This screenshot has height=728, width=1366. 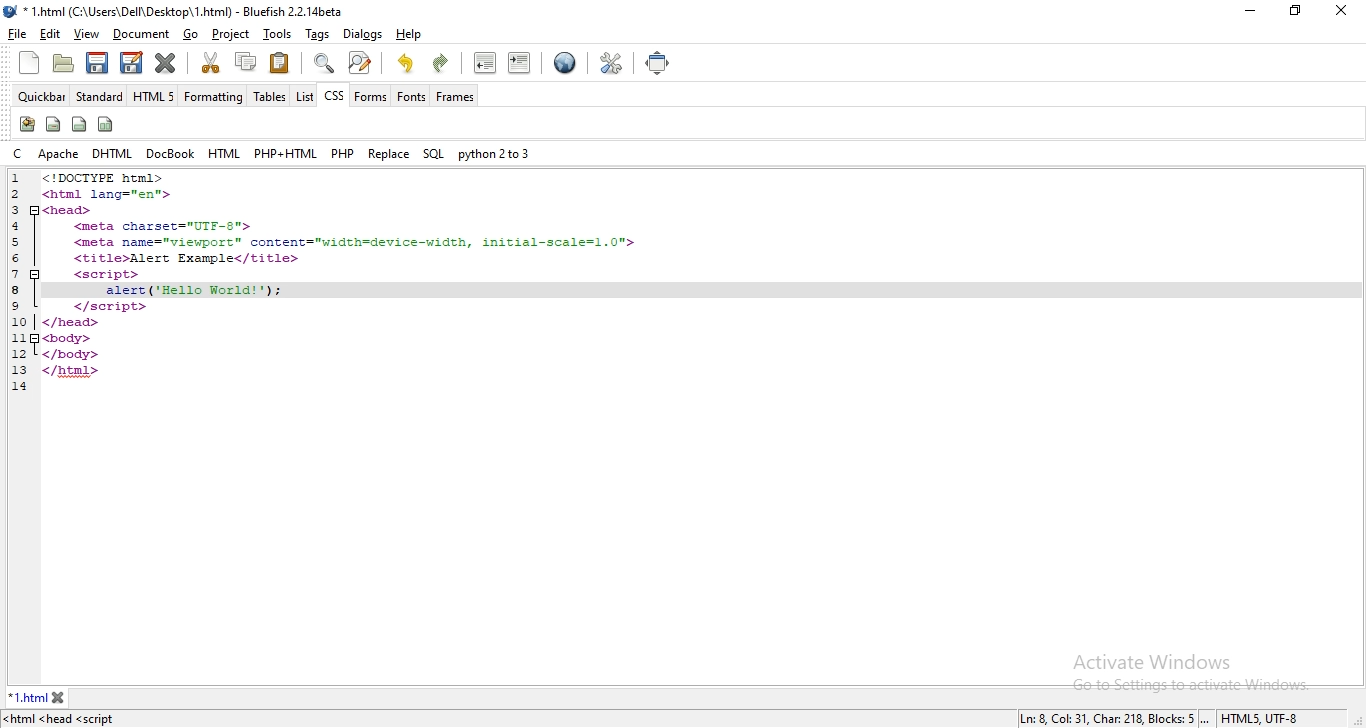 I want to click on document, so click(x=140, y=33).